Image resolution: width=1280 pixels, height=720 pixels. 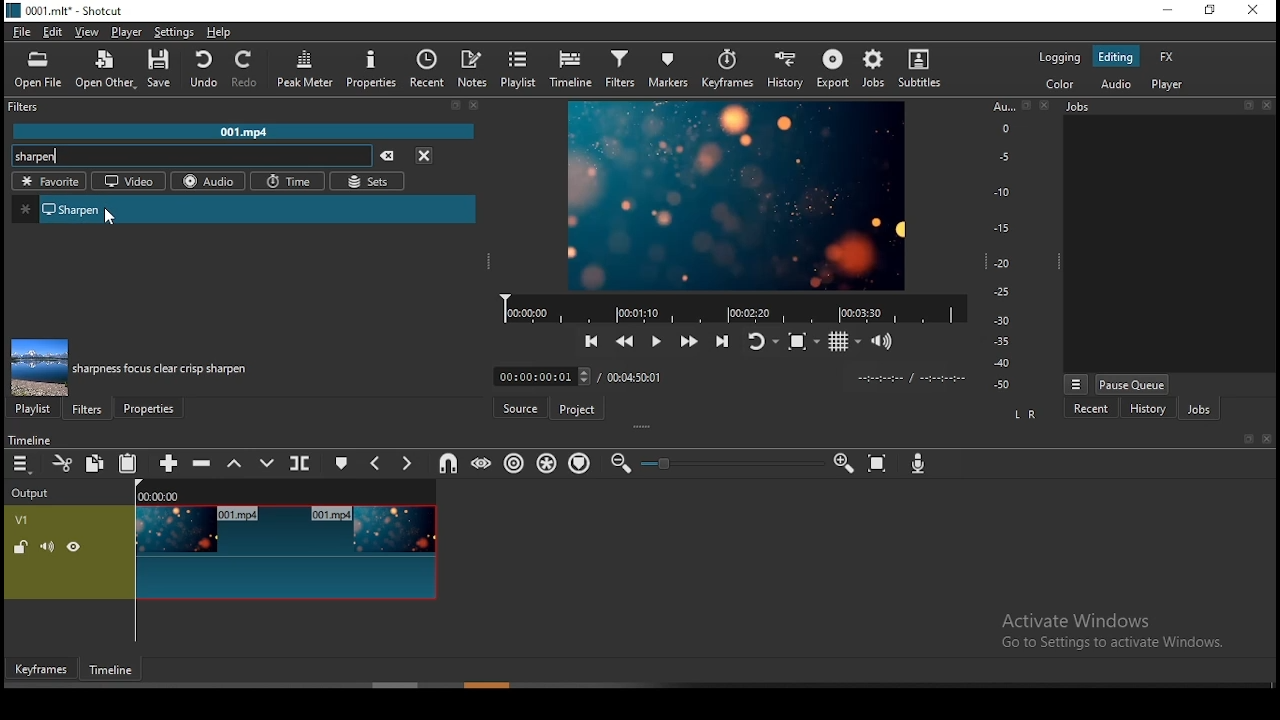 What do you see at coordinates (1076, 383) in the screenshot?
I see `view menu` at bounding box center [1076, 383].